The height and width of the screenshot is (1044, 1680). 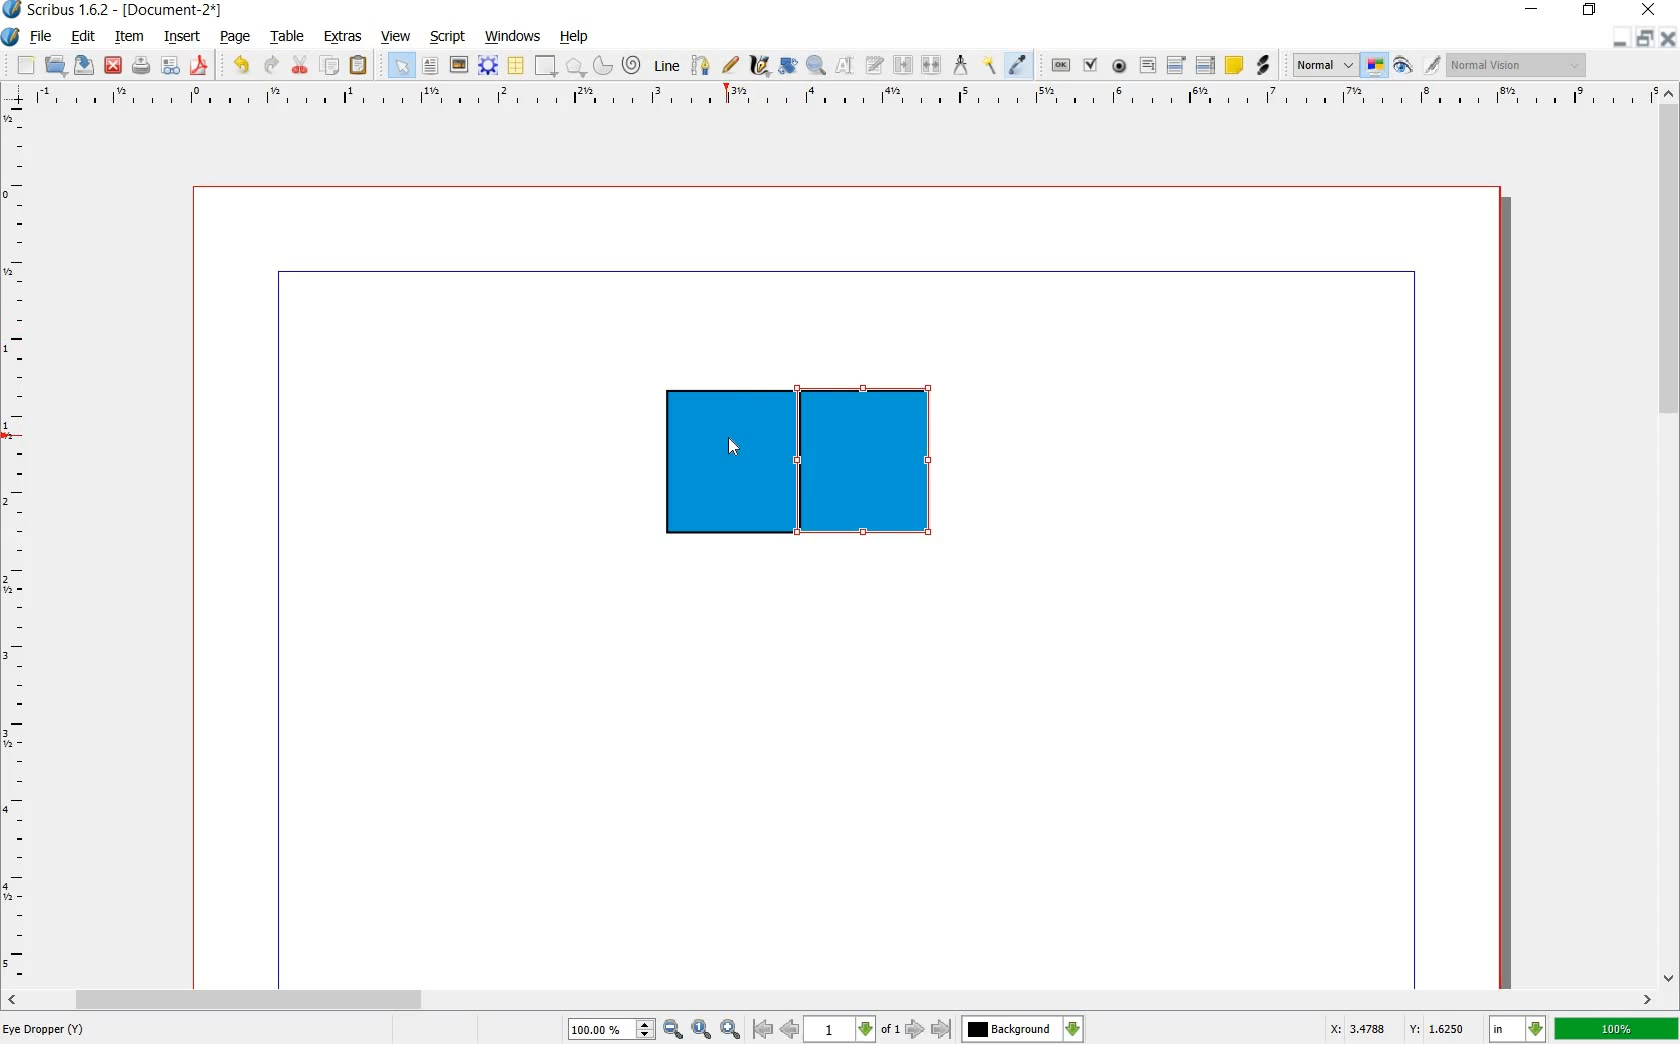 What do you see at coordinates (40, 36) in the screenshot?
I see `file` at bounding box center [40, 36].